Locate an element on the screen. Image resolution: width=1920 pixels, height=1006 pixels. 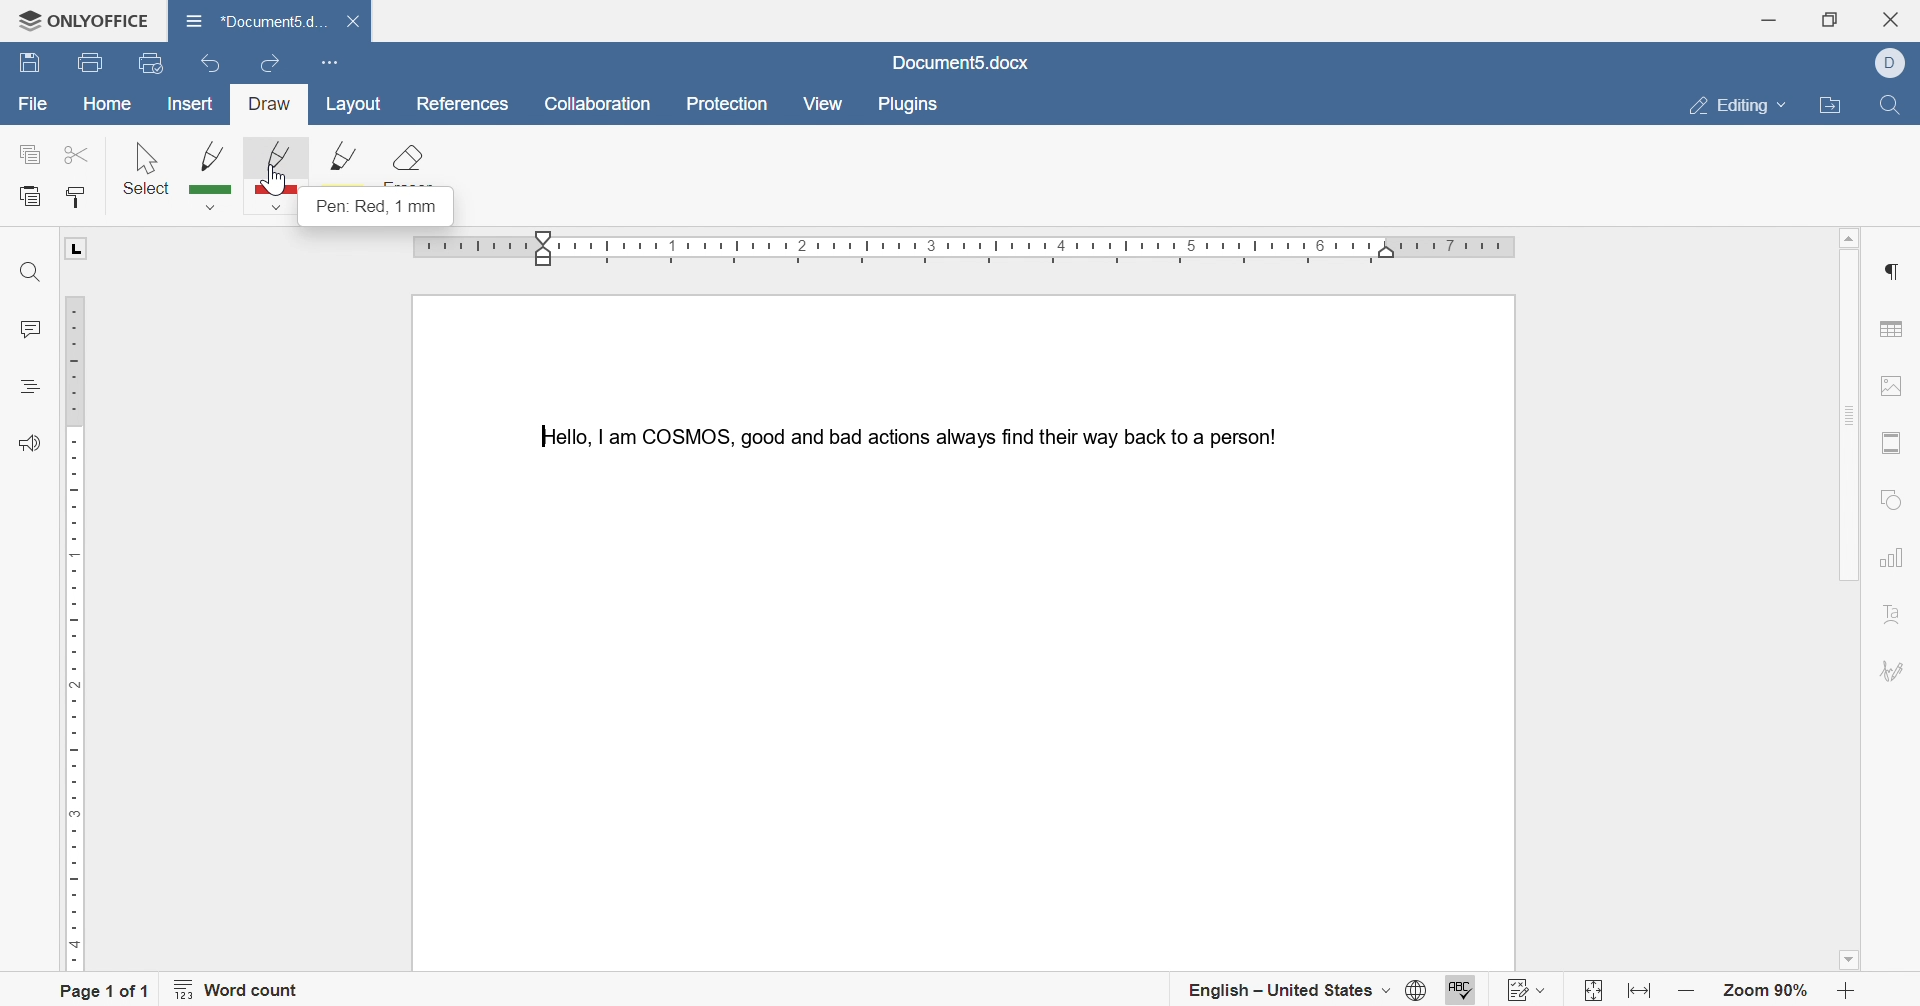
text art settings is located at coordinates (1891, 618).